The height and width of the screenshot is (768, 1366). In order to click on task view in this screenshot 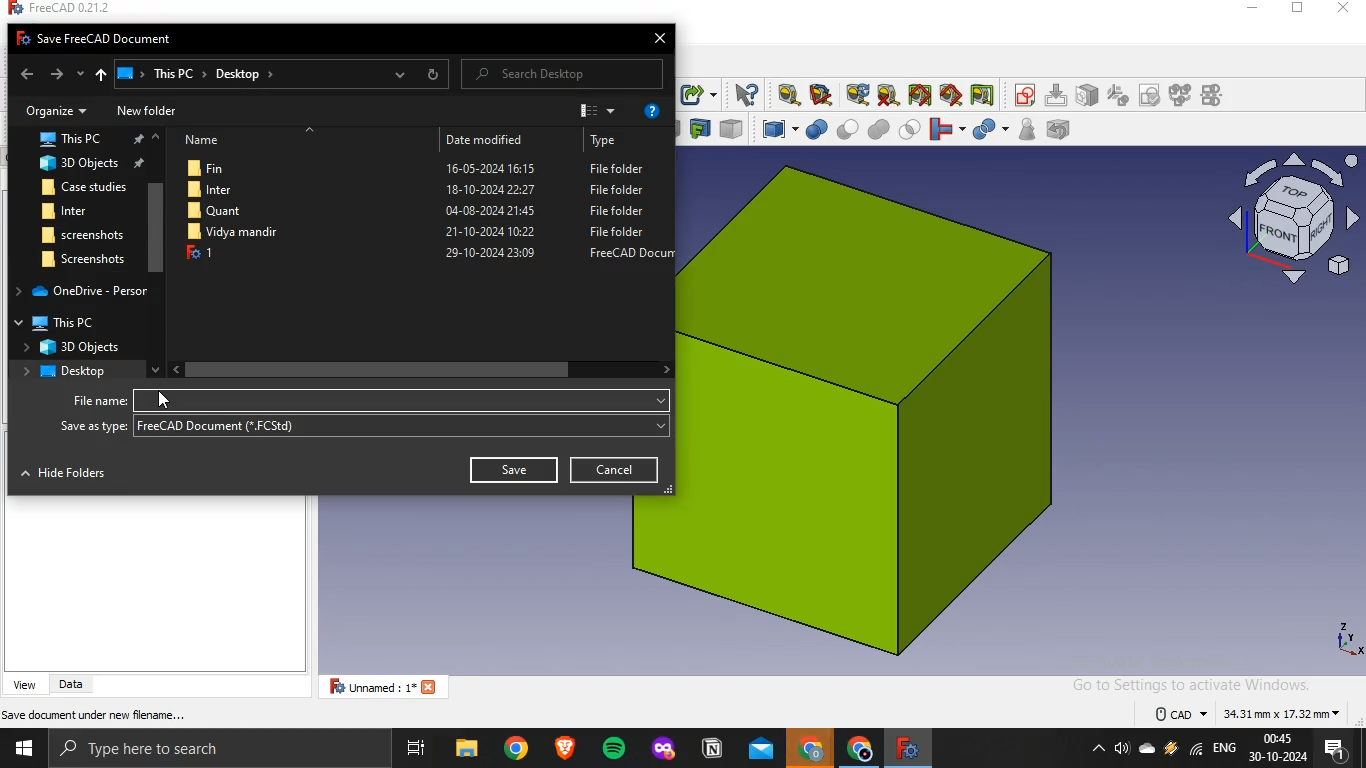, I will do `click(420, 749)`.